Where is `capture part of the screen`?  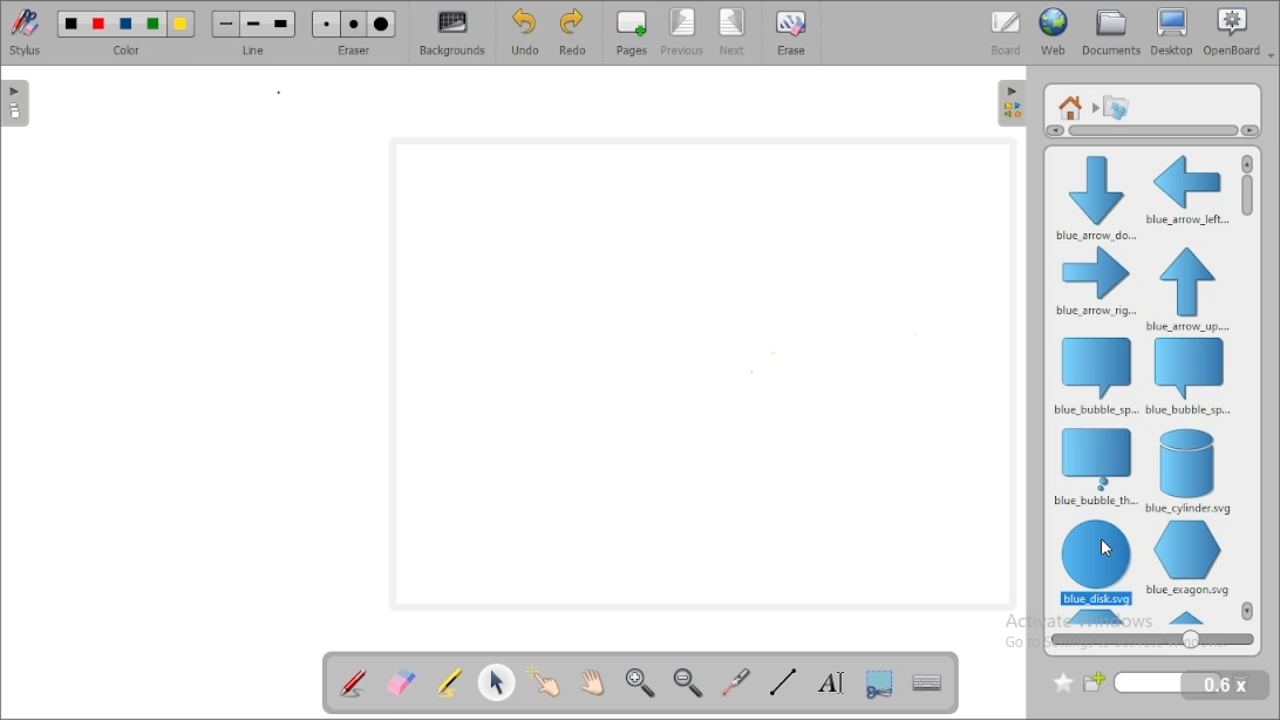 capture part of the screen is located at coordinates (880, 682).